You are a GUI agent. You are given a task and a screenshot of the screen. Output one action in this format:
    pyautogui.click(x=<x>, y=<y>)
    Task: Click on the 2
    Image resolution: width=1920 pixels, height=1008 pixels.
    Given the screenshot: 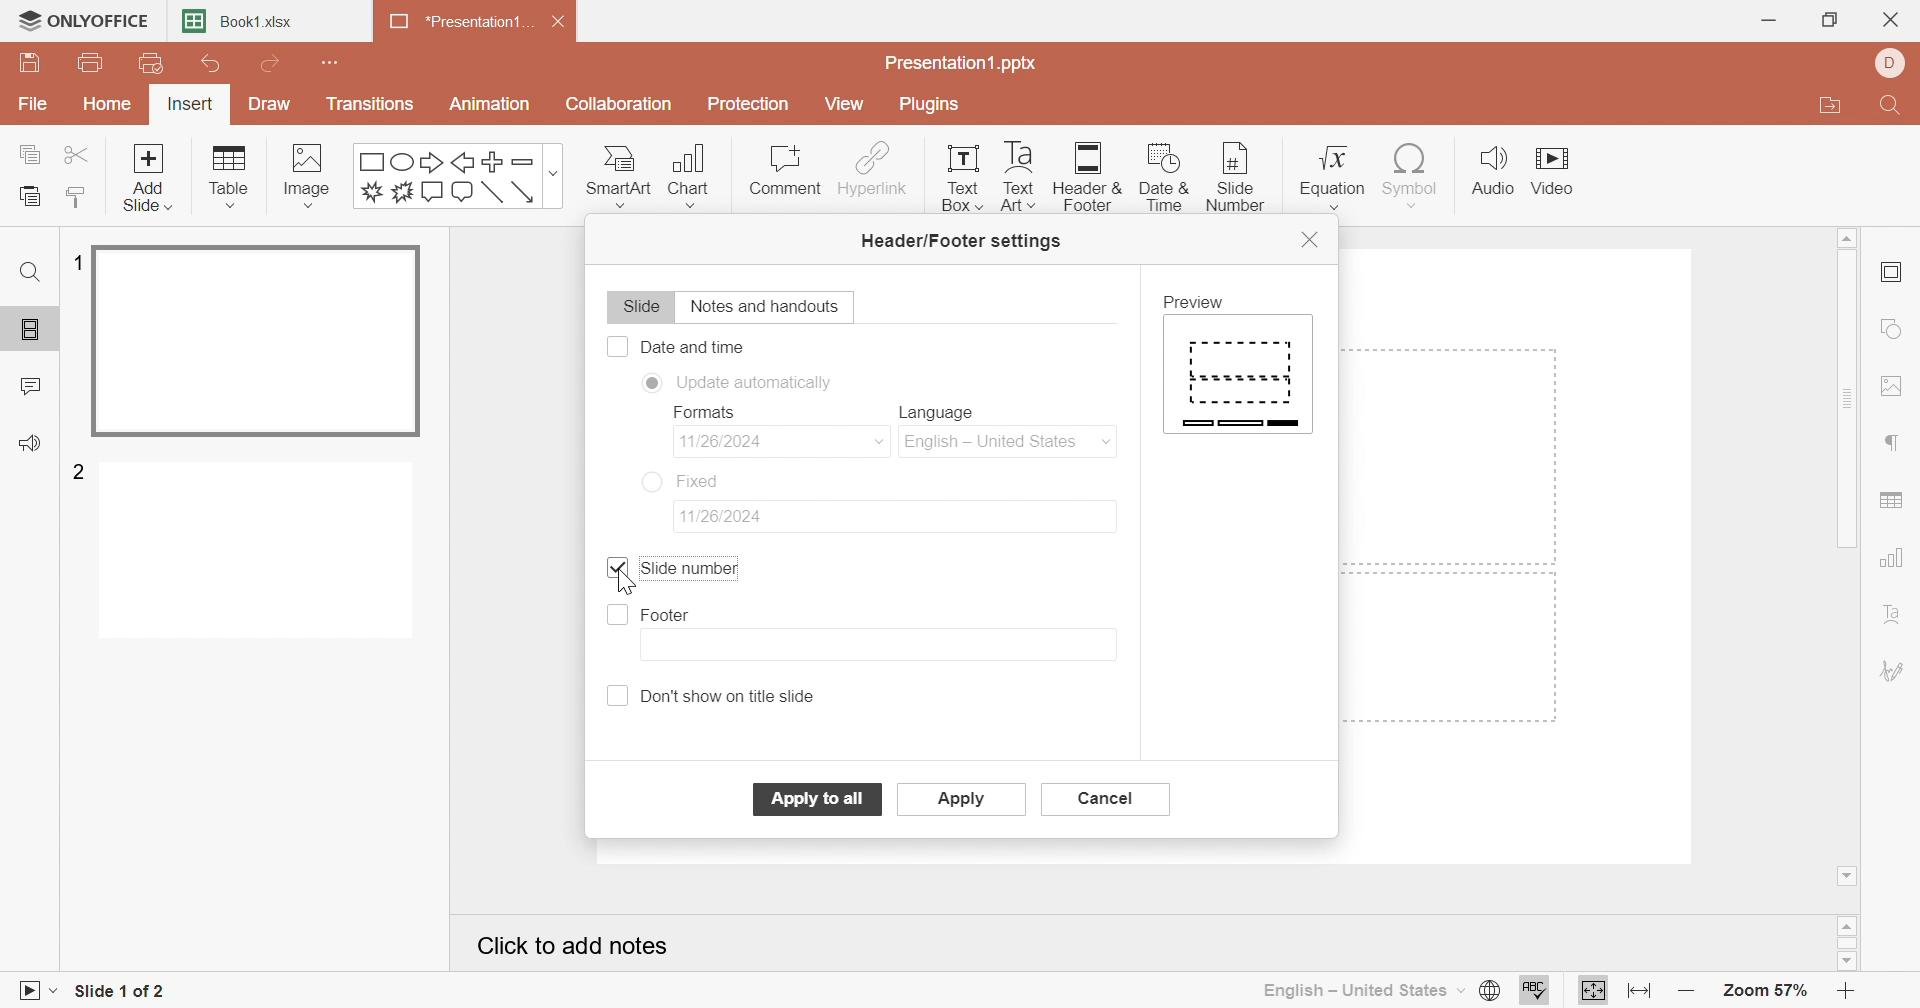 What is the action you would take?
    pyautogui.click(x=81, y=470)
    